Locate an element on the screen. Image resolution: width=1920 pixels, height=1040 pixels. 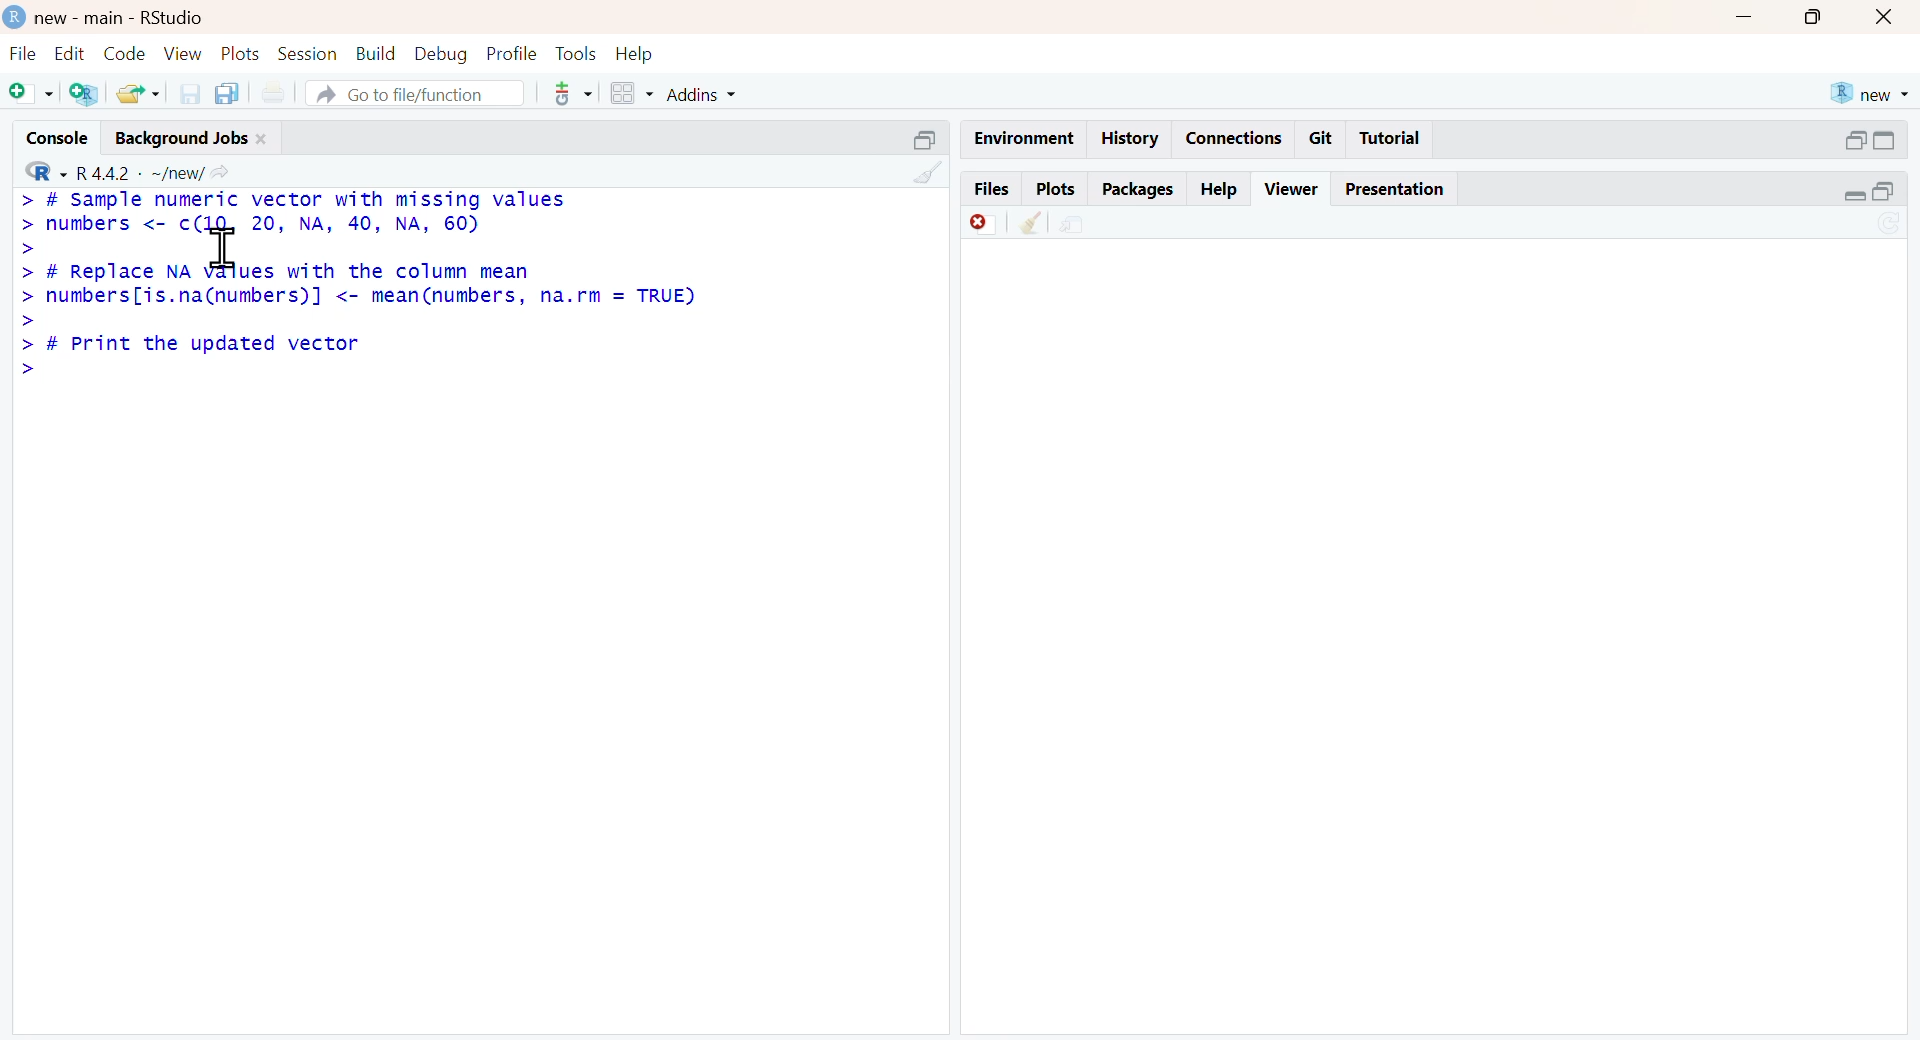
add R file is located at coordinates (84, 95).